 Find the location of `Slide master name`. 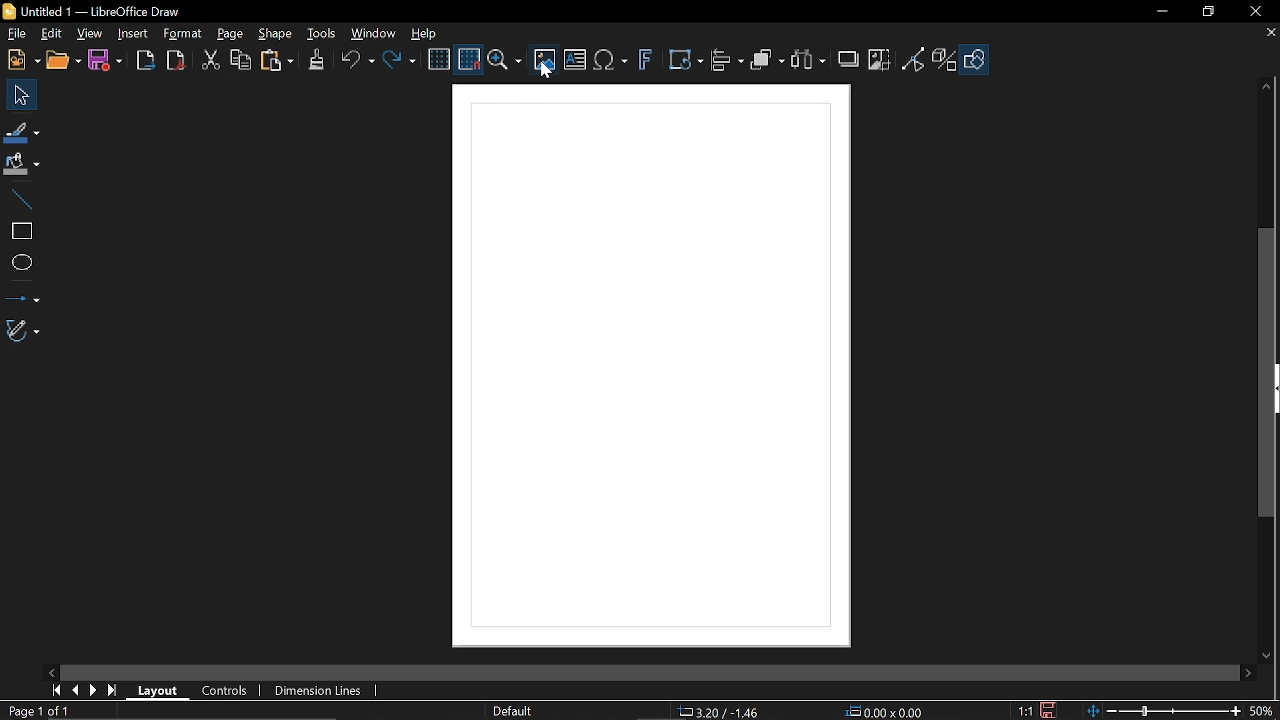

Slide master name is located at coordinates (511, 712).